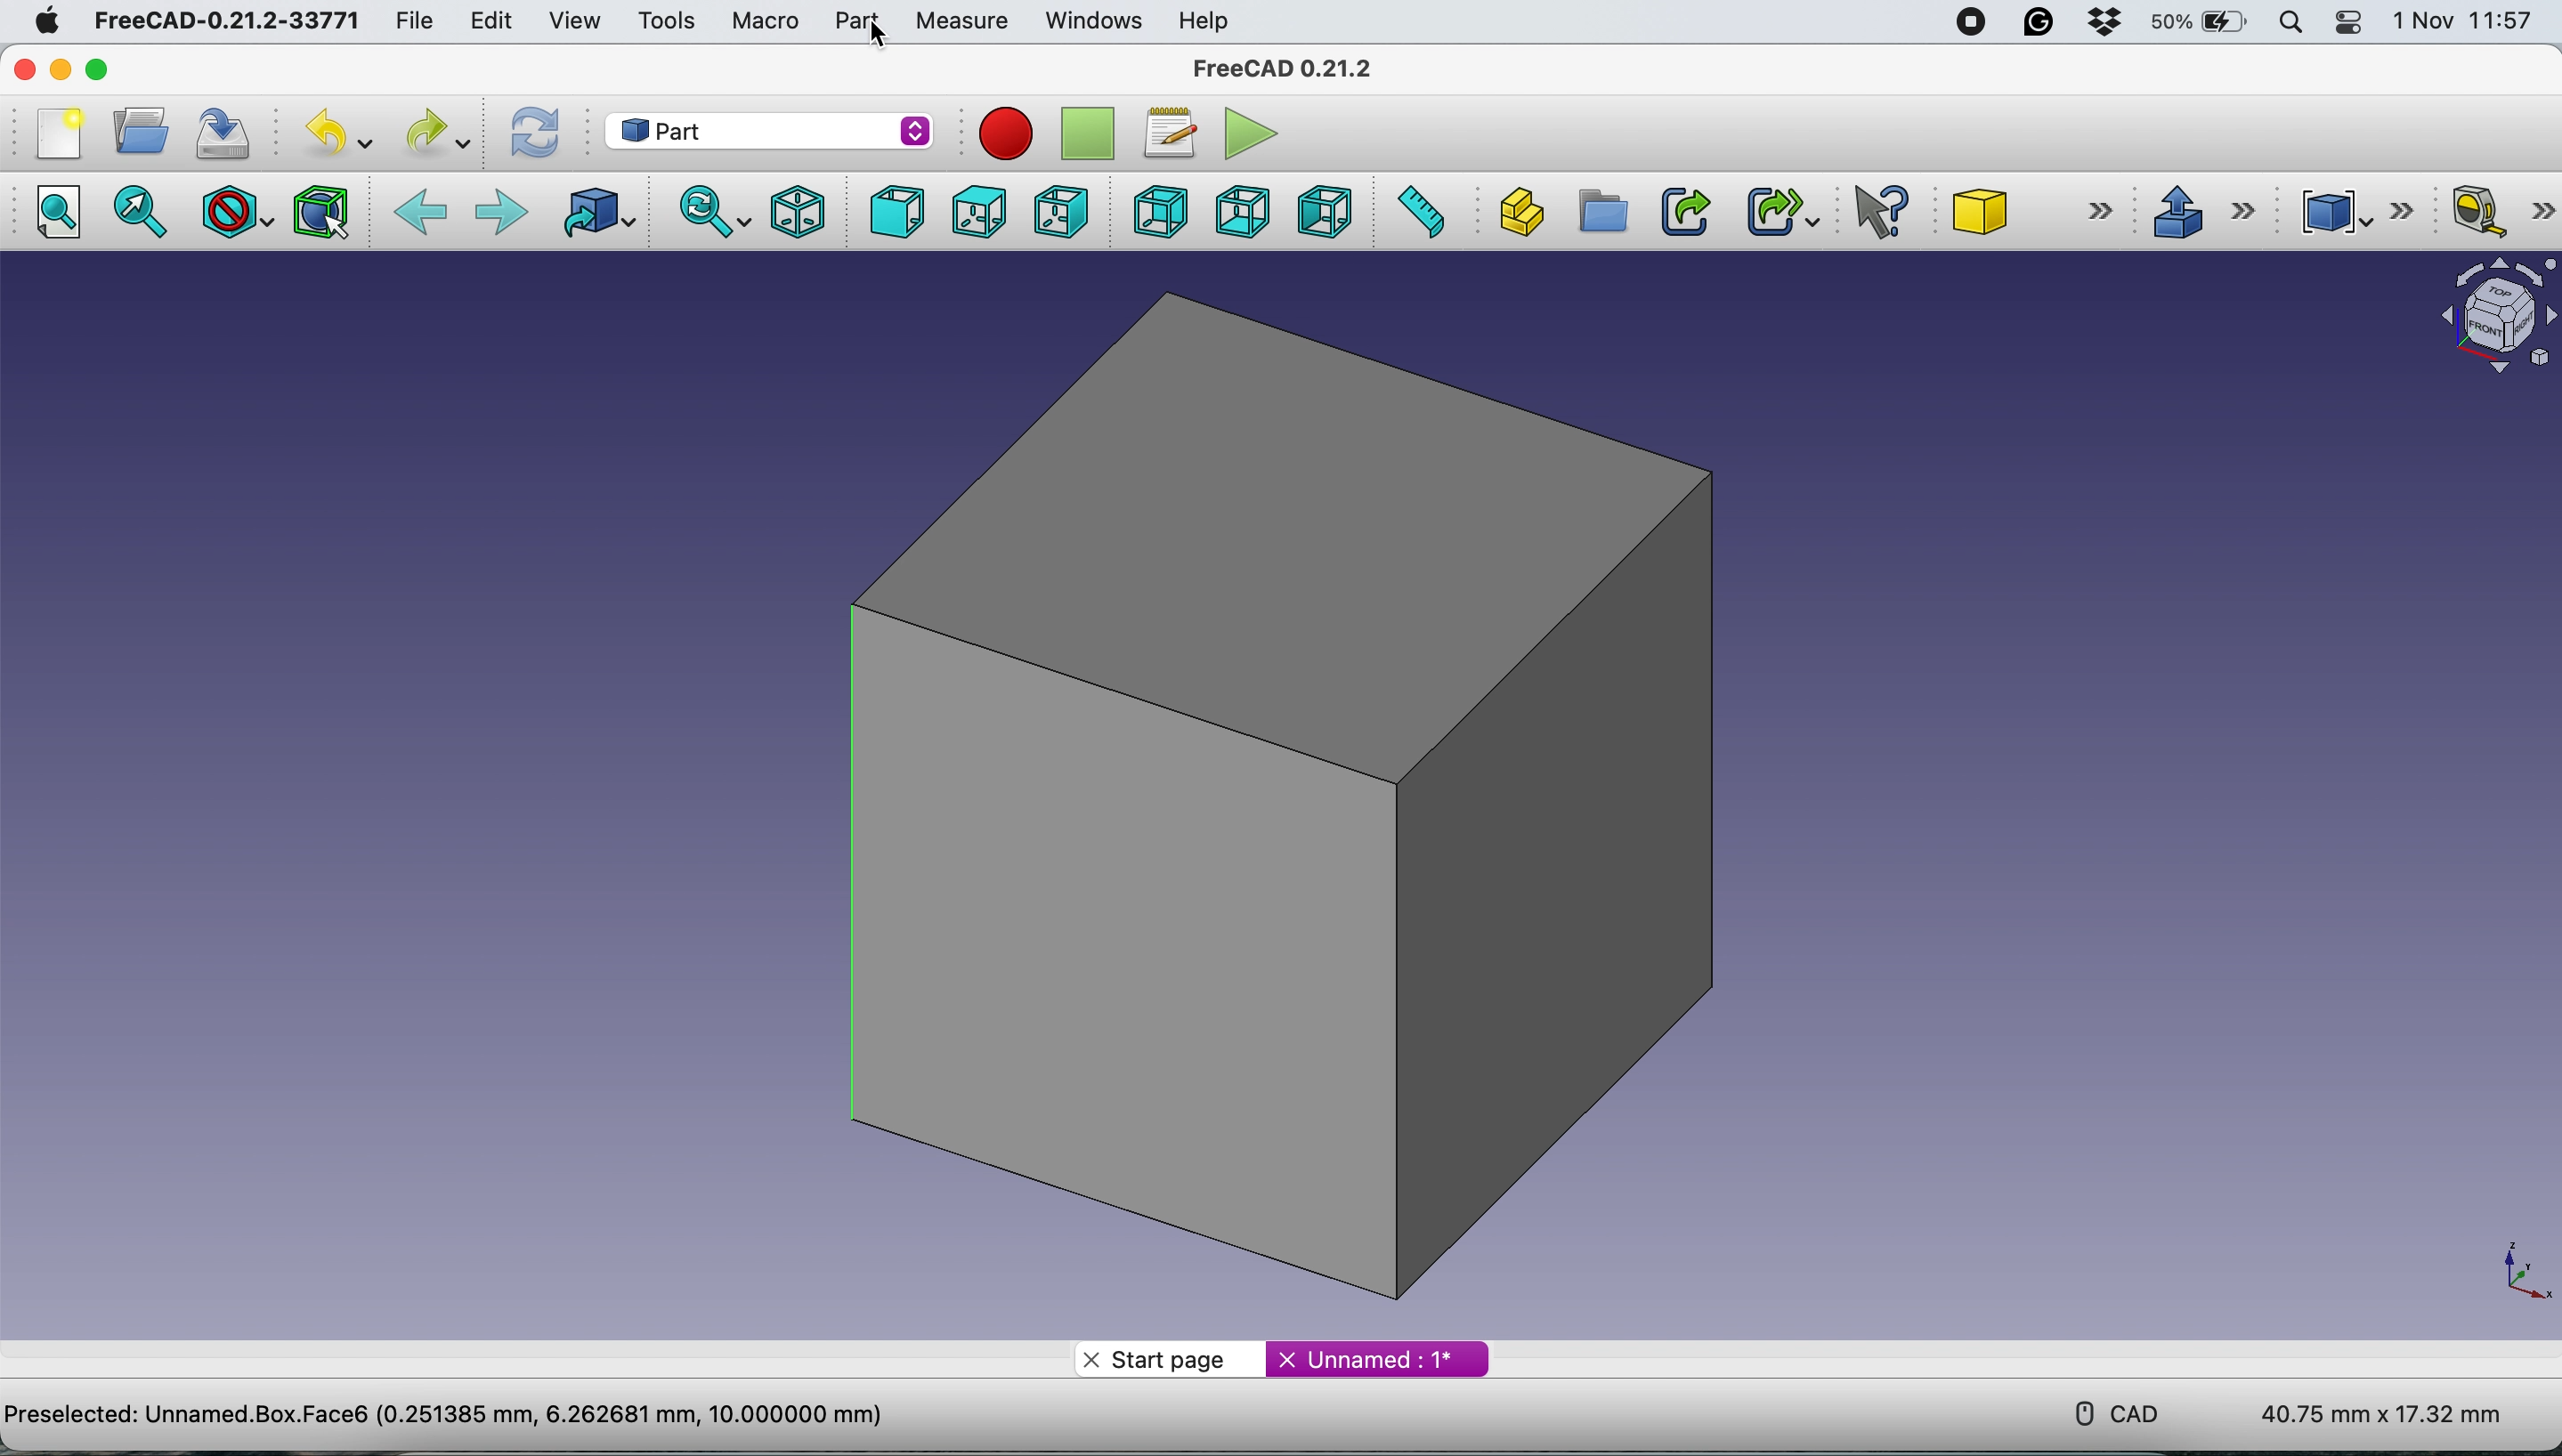 This screenshot has height=1456, width=2562. Describe the element at coordinates (883, 34) in the screenshot. I see `cursor` at that location.